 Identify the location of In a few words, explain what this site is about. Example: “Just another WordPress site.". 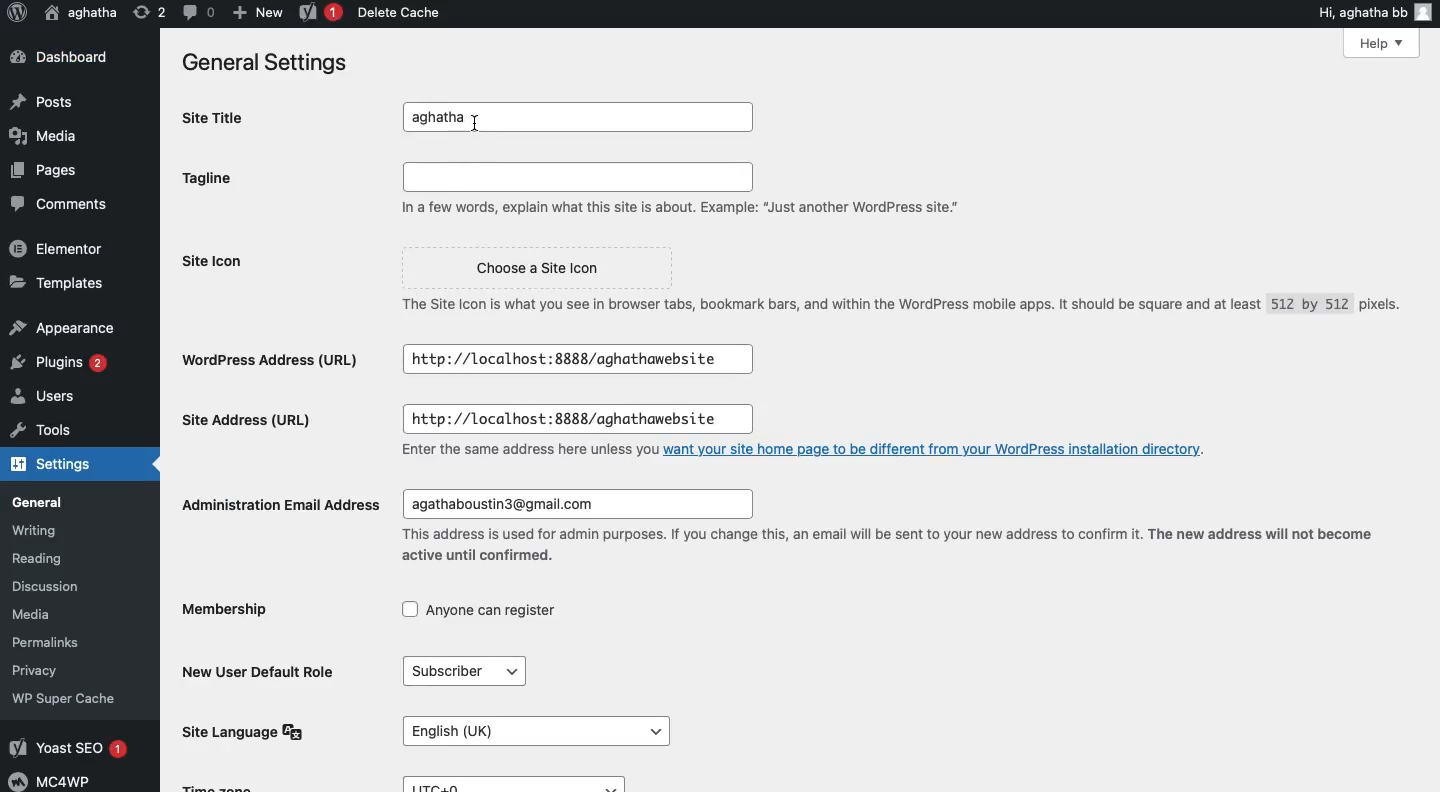
(674, 207).